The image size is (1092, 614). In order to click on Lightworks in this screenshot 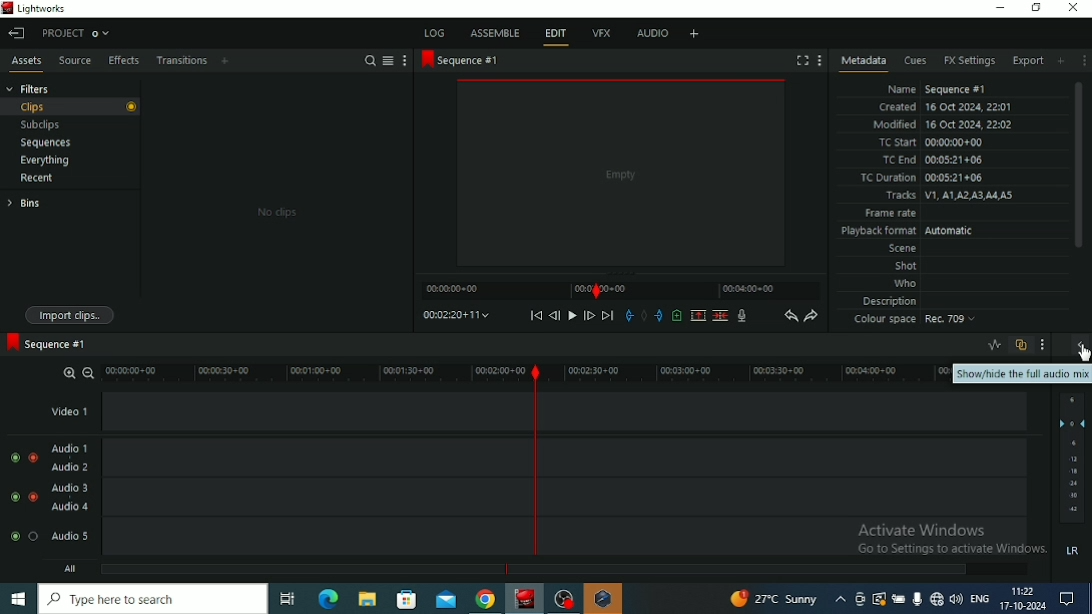, I will do `click(526, 598)`.